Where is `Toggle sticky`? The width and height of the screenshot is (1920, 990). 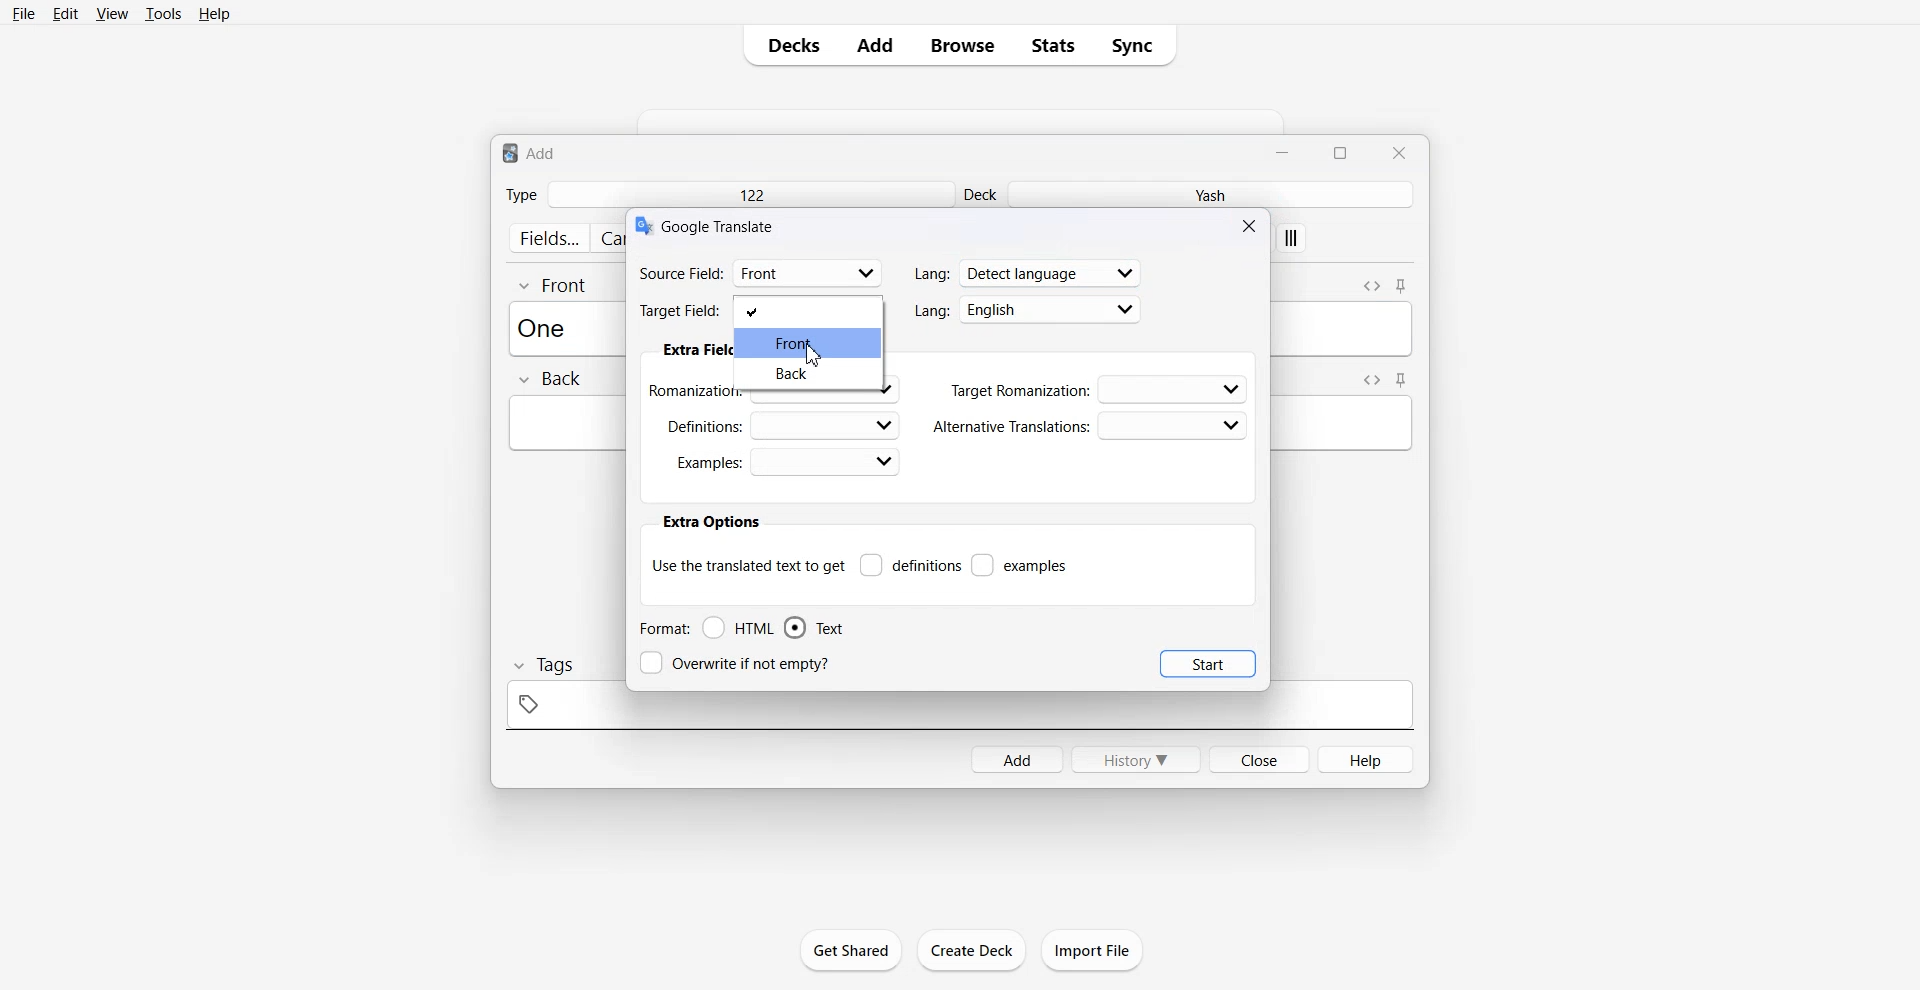
Toggle sticky is located at coordinates (1402, 380).